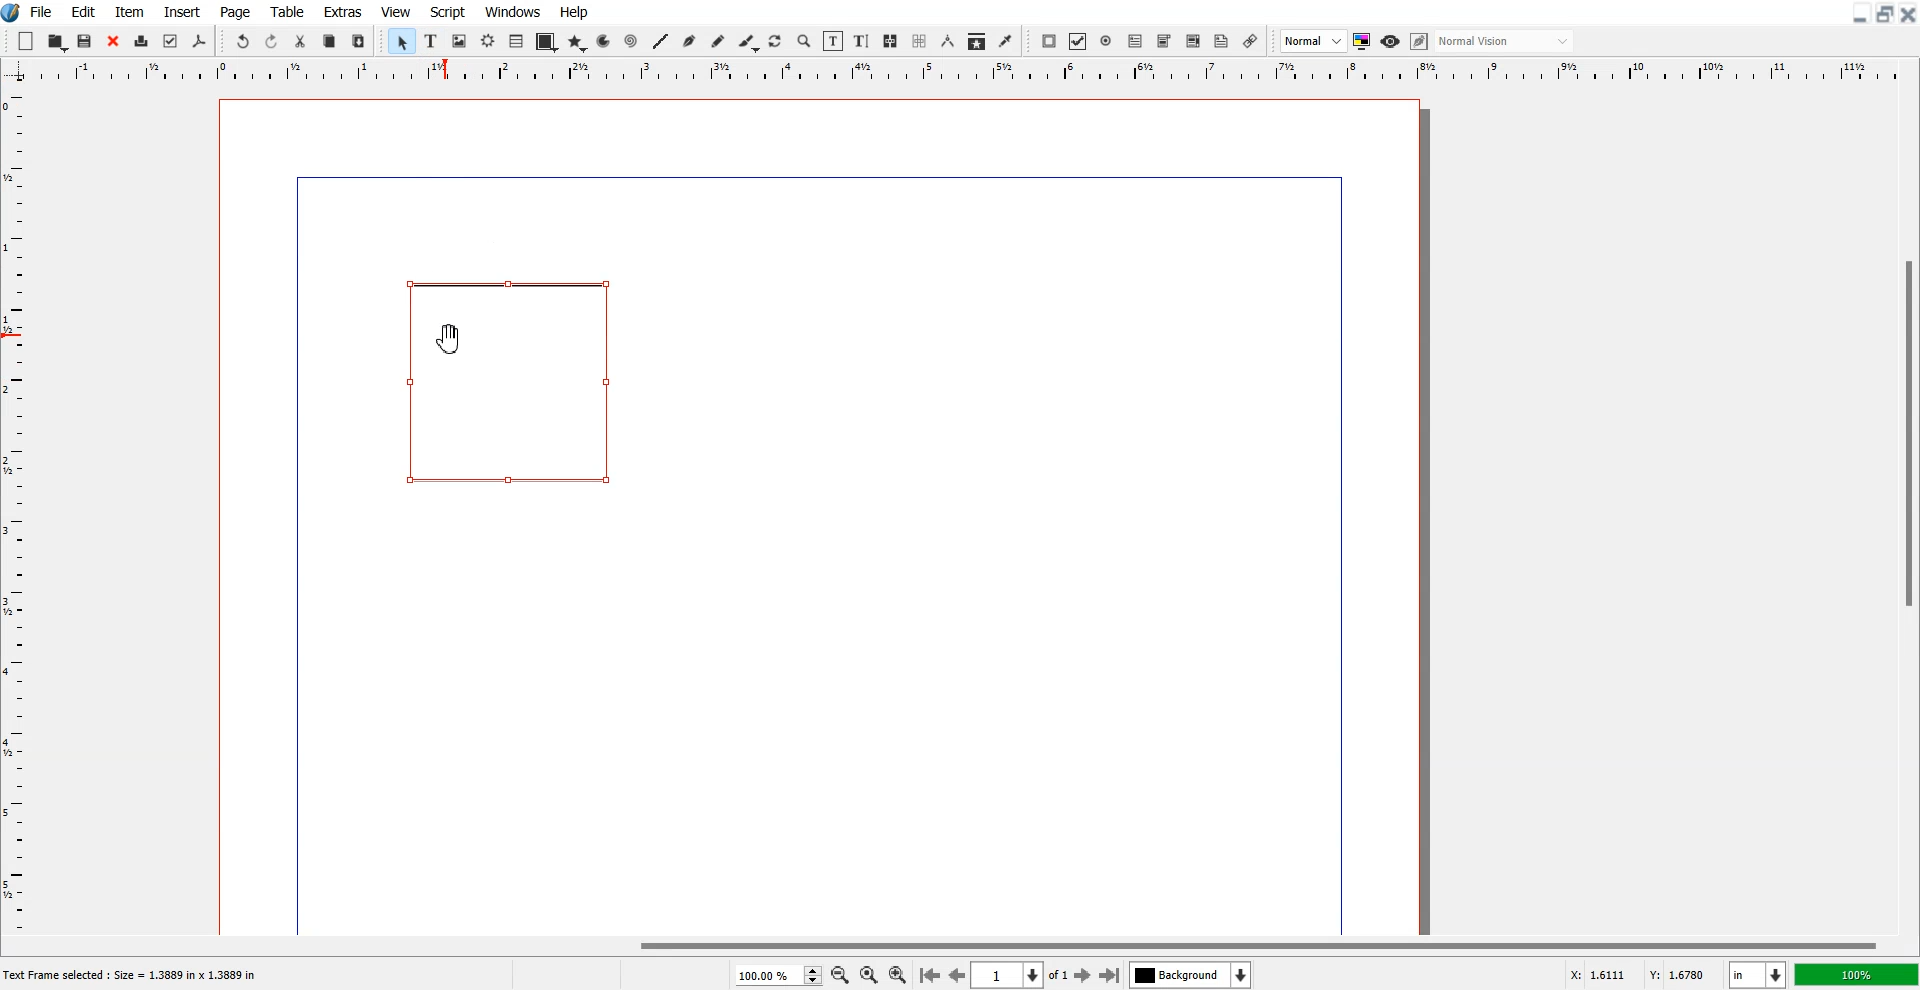 The width and height of the screenshot is (1920, 990). I want to click on Preview mode, so click(1391, 41).